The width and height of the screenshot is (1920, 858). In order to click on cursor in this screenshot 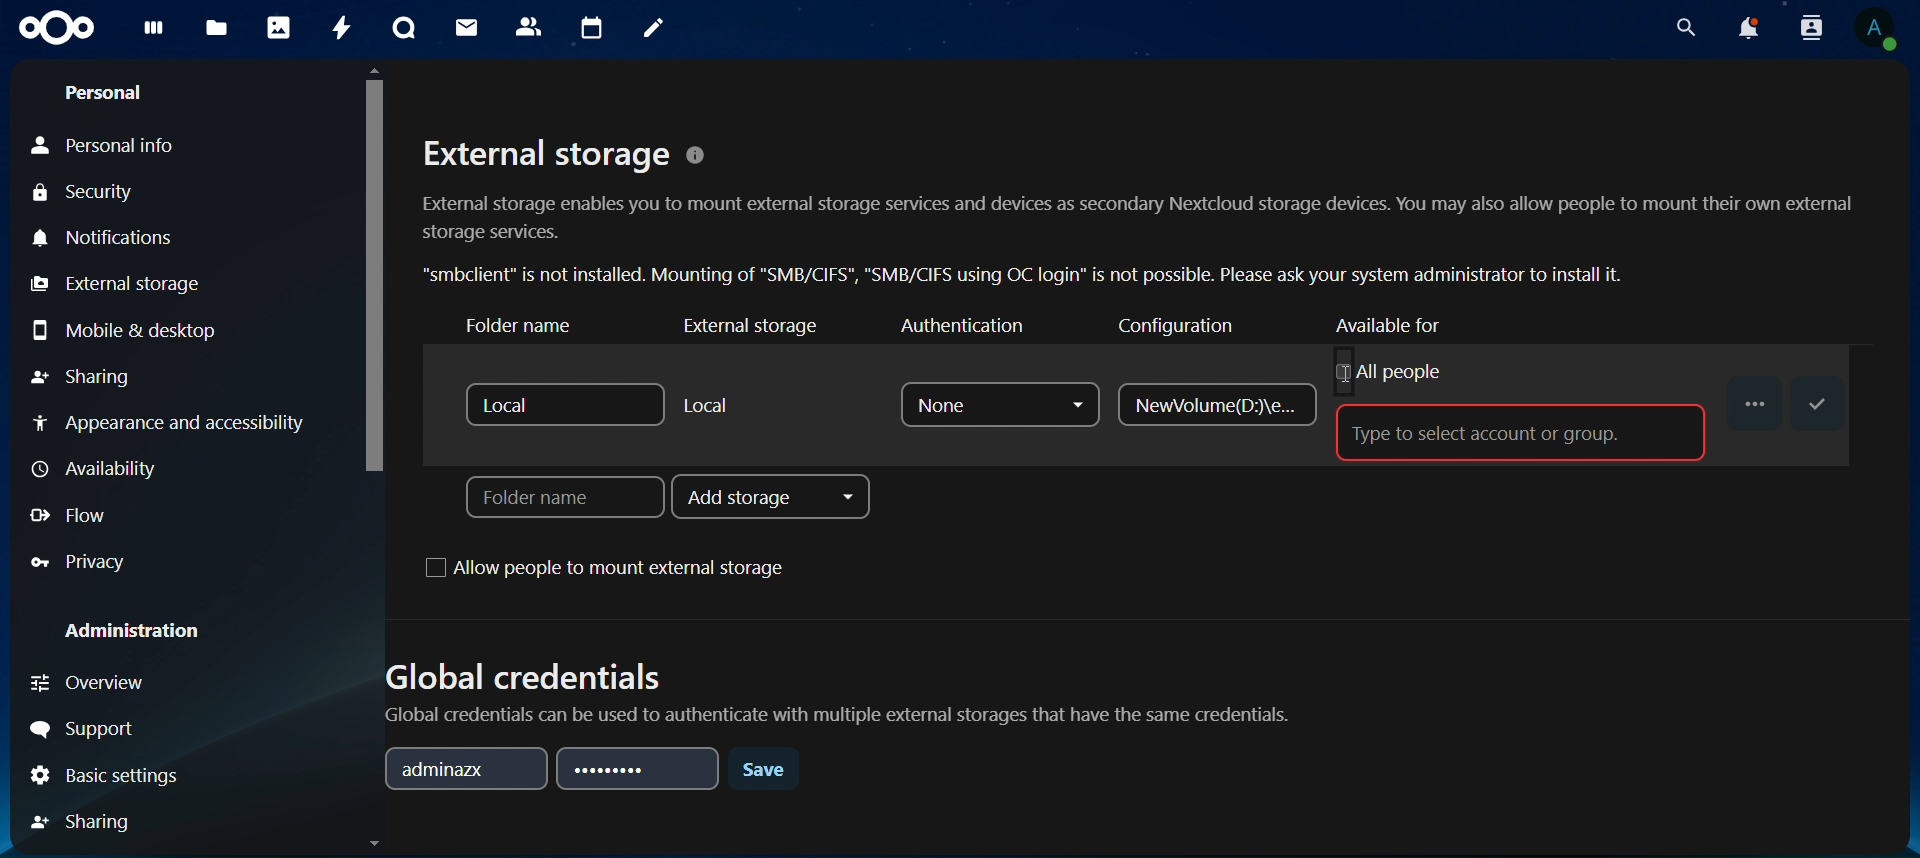, I will do `click(1345, 374)`.